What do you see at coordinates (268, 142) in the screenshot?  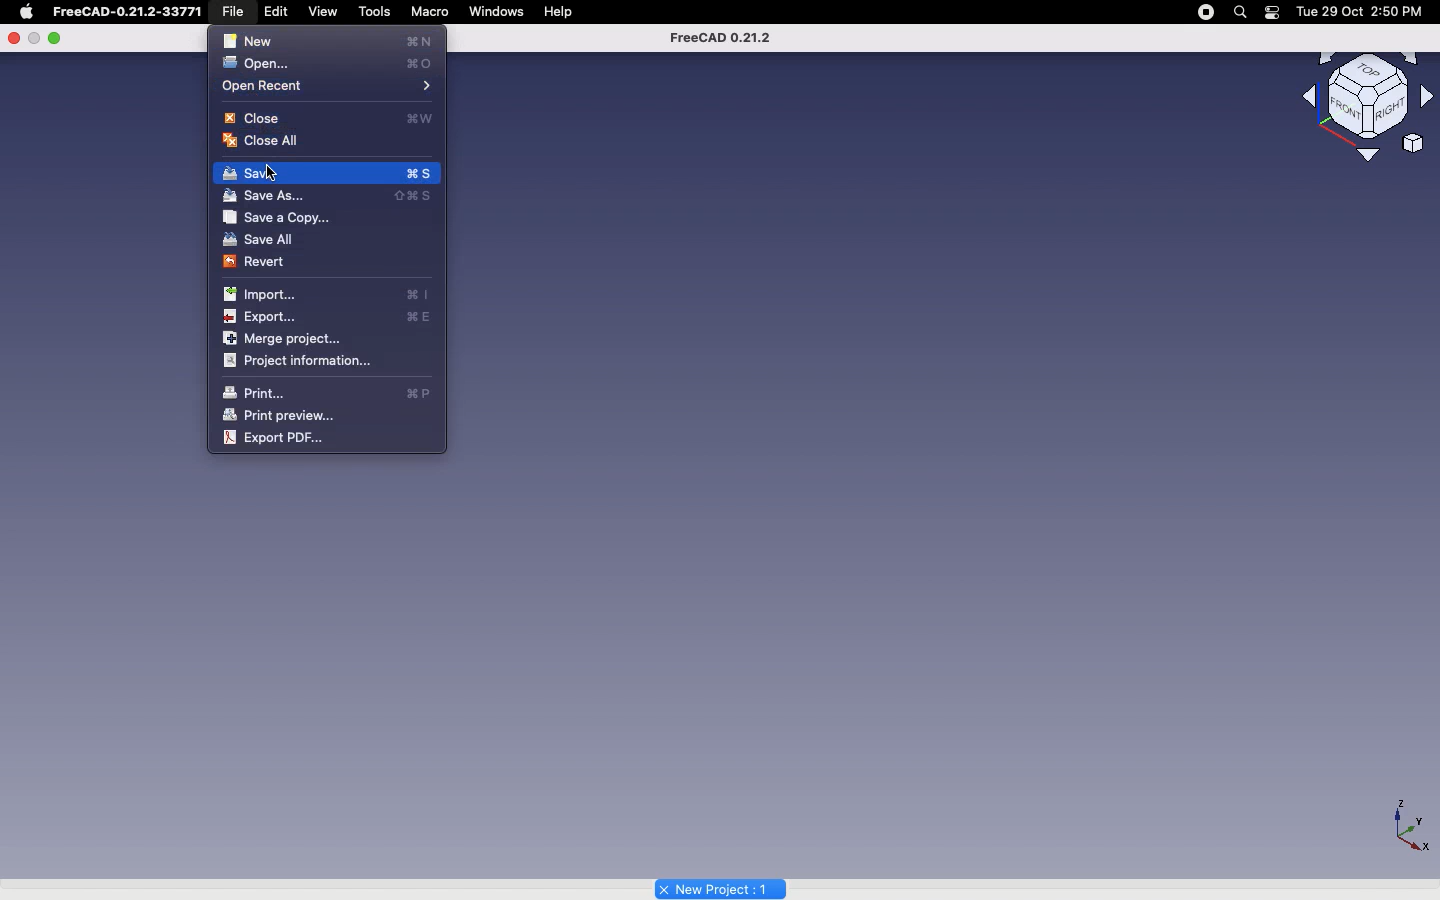 I see `Close all` at bounding box center [268, 142].